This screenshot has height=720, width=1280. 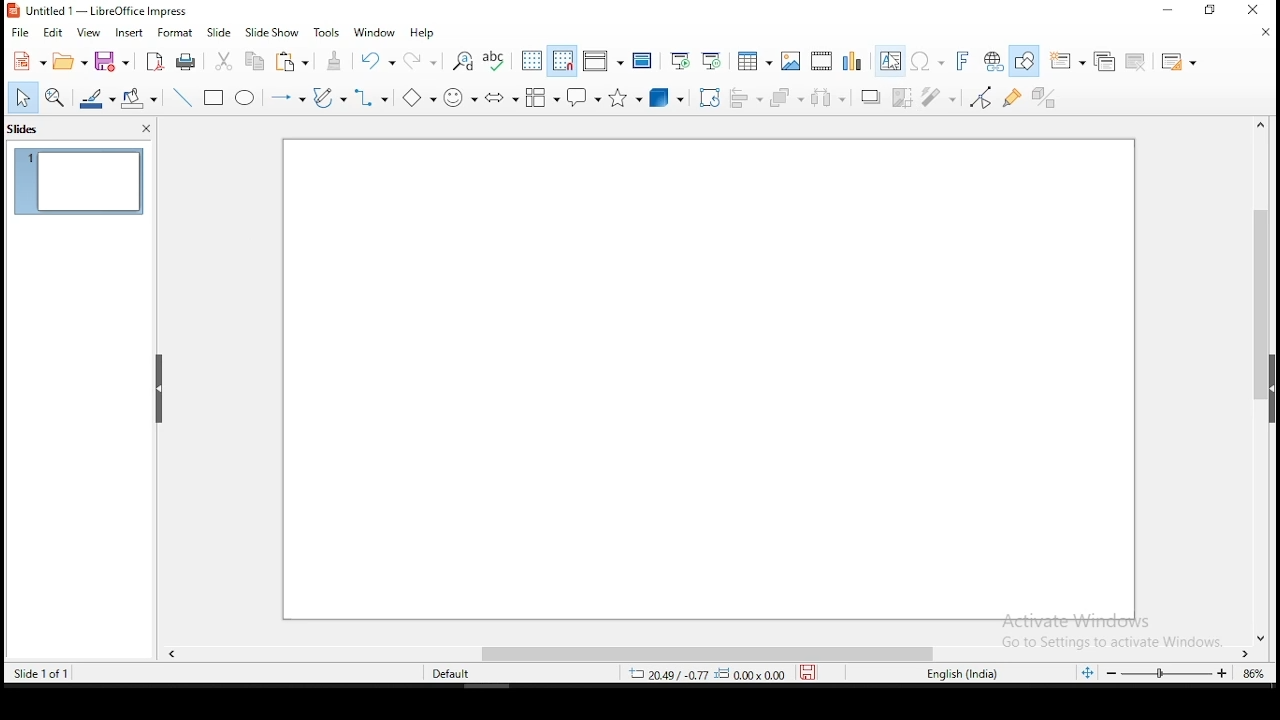 I want to click on snap to grid, so click(x=562, y=61).